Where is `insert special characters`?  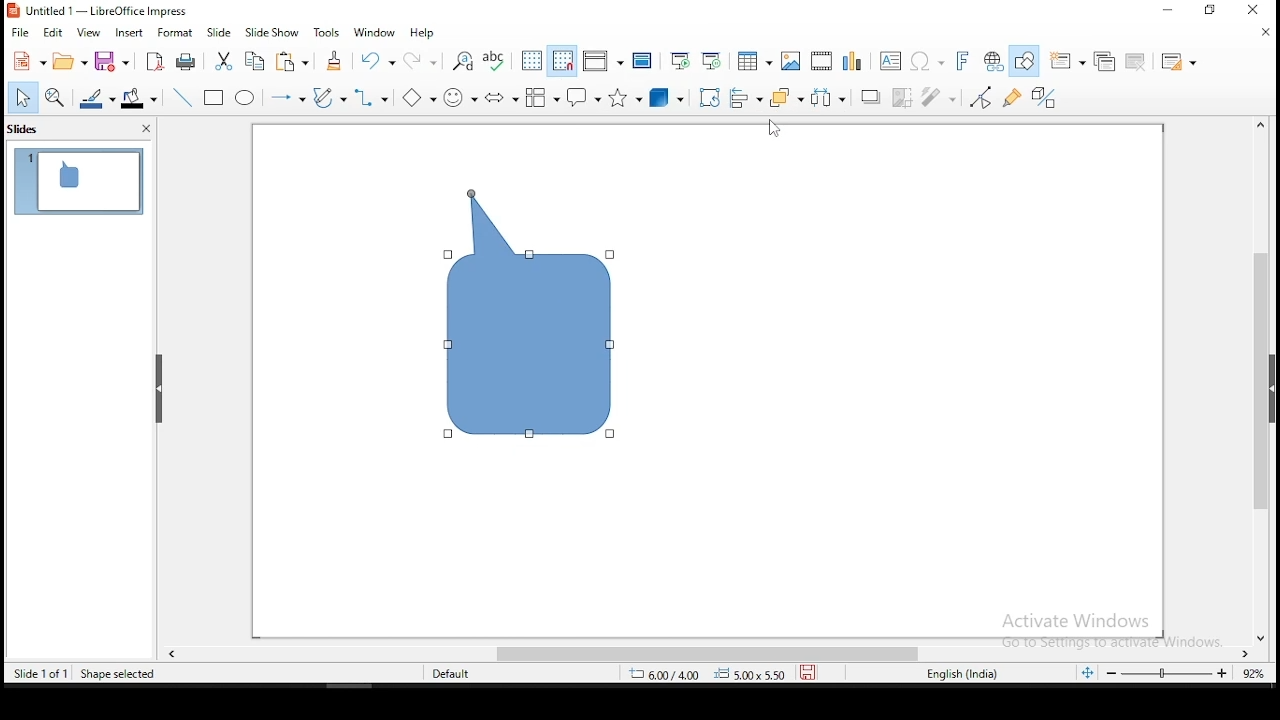
insert special characters is located at coordinates (927, 60).